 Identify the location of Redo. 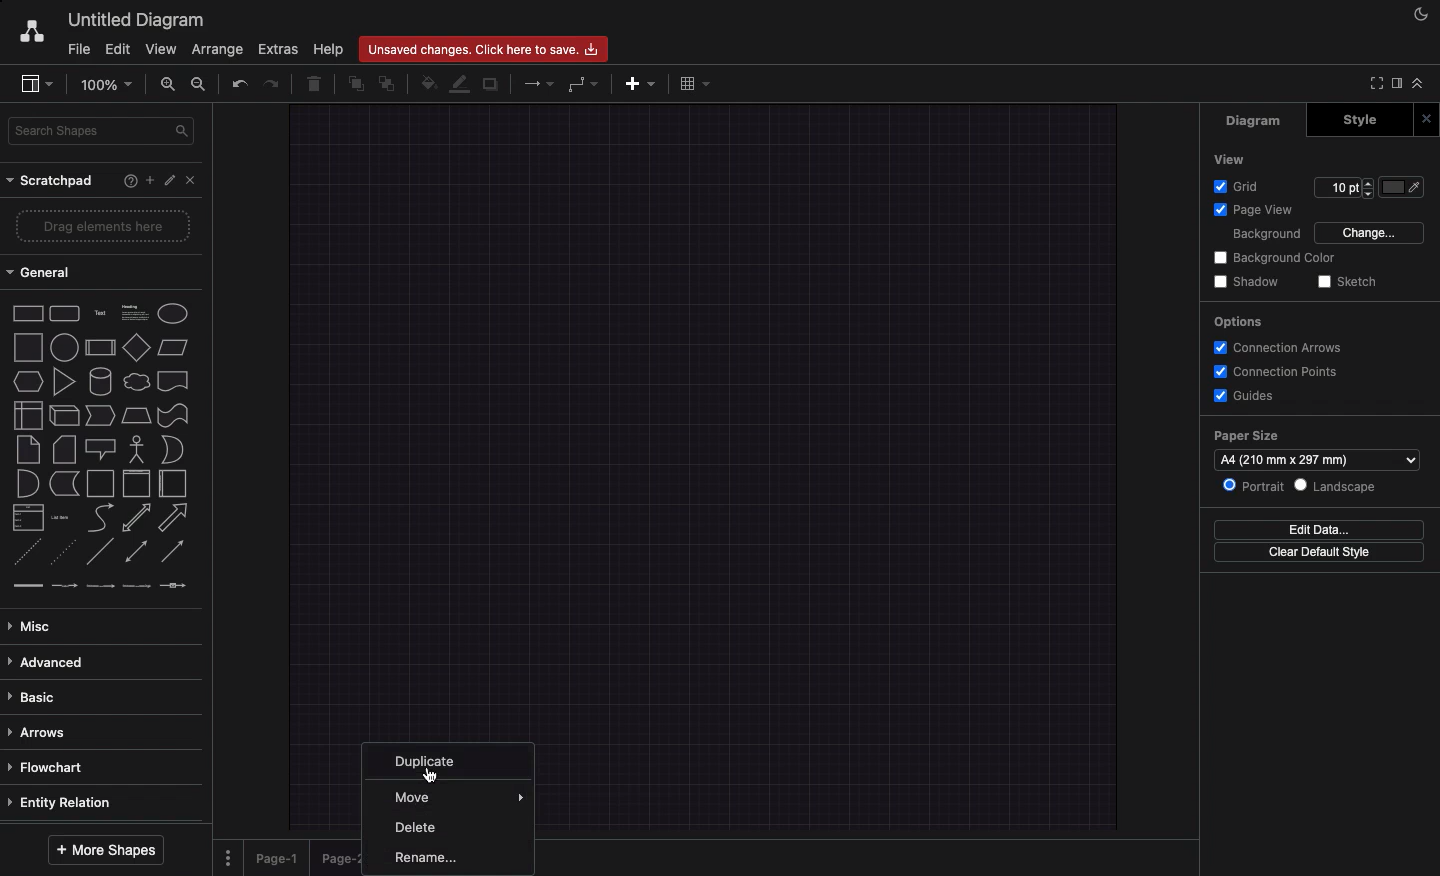
(270, 84).